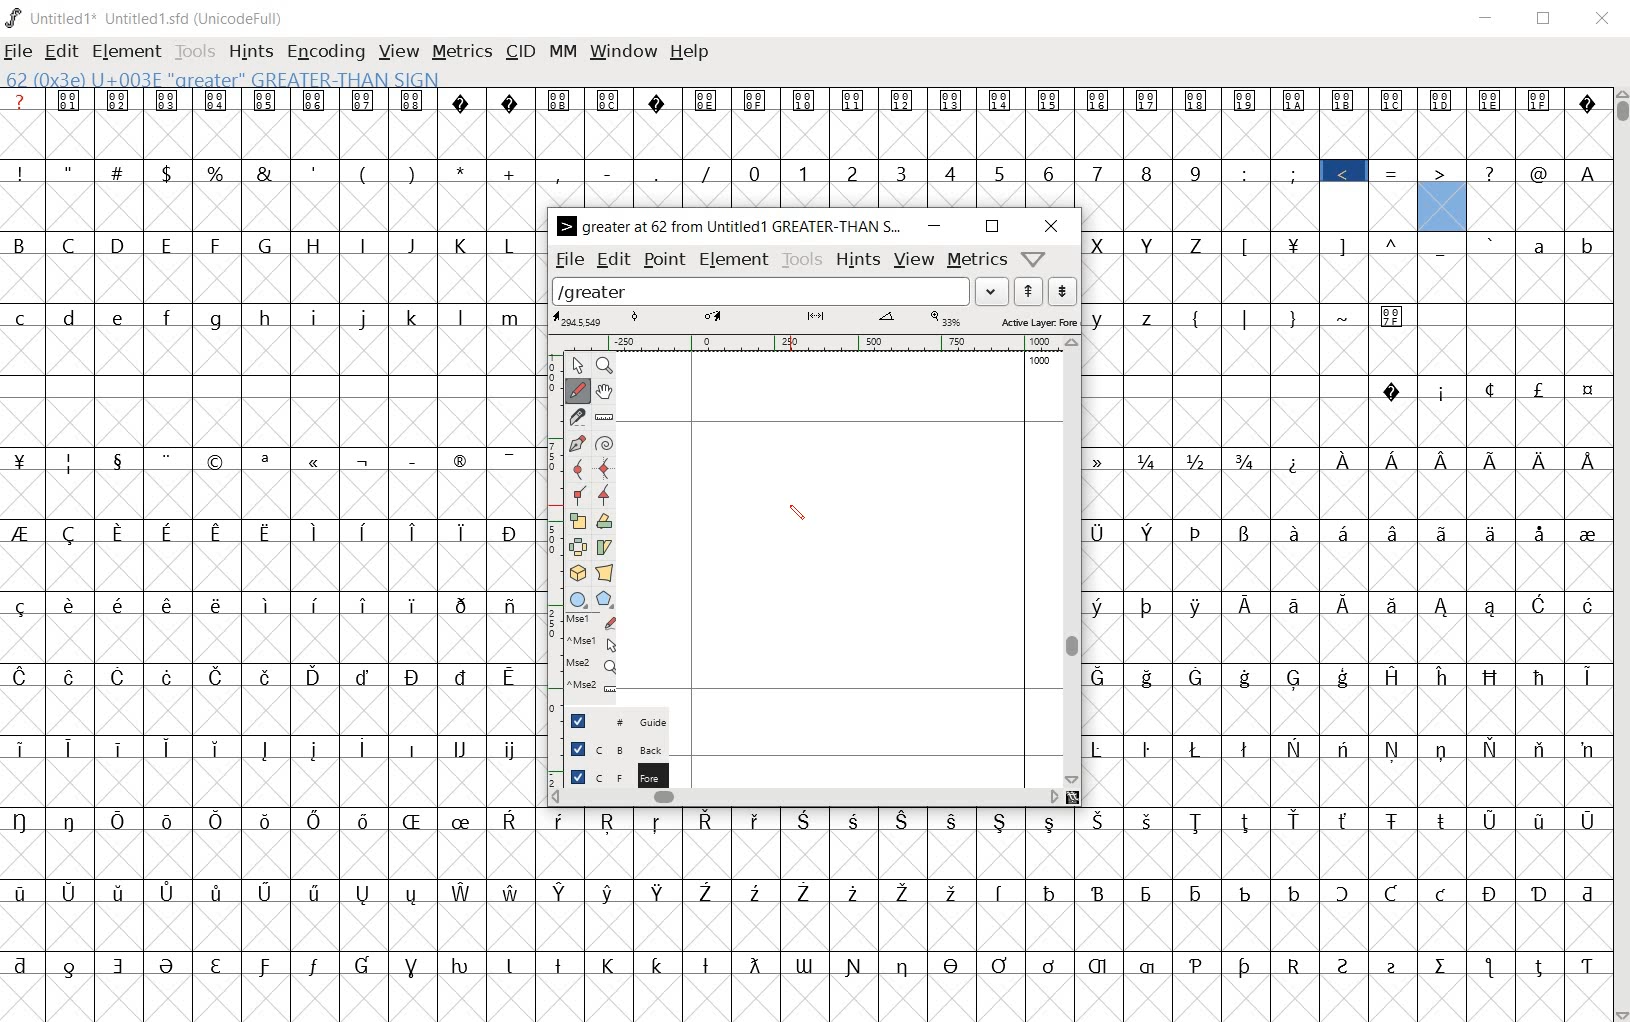 This screenshot has height=1022, width=1630. Describe the element at coordinates (1072, 562) in the screenshot. I see `scrollbar` at that location.